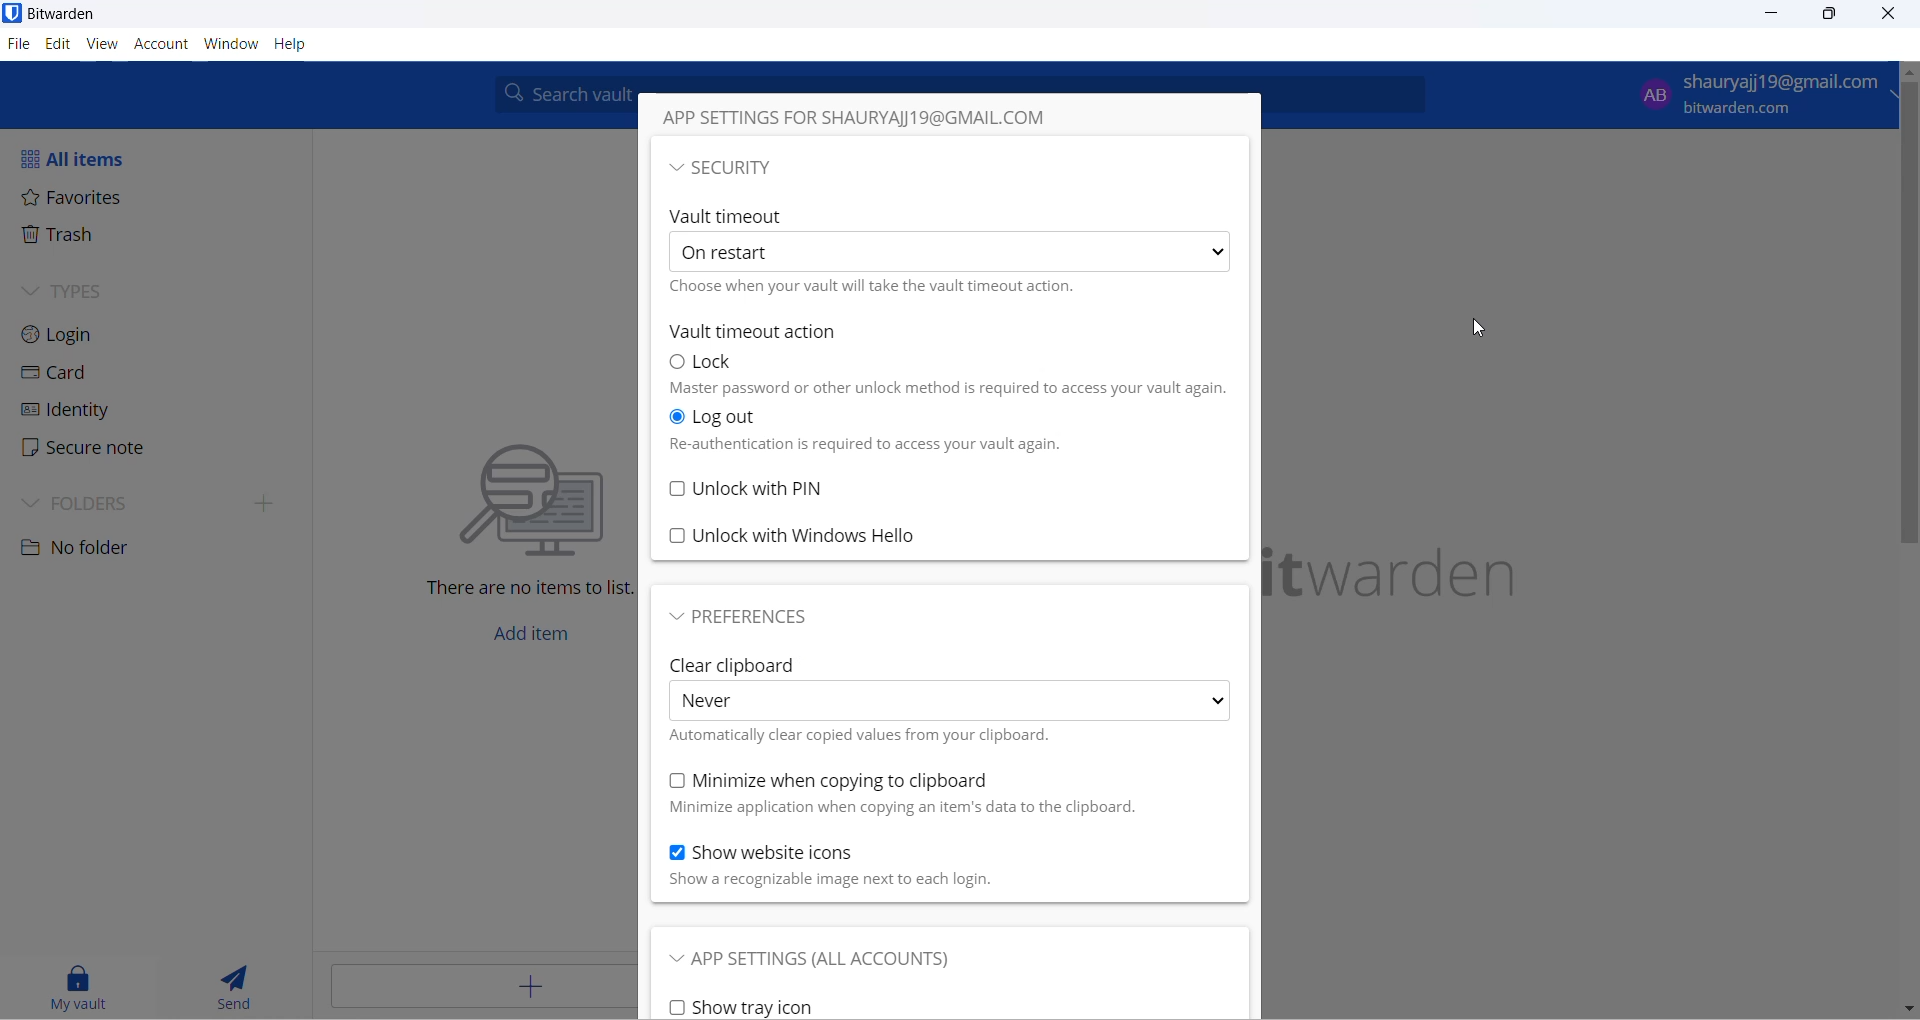 The width and height of the screenshot is (1920, 1020). I want to click on text, so click(902, 809).